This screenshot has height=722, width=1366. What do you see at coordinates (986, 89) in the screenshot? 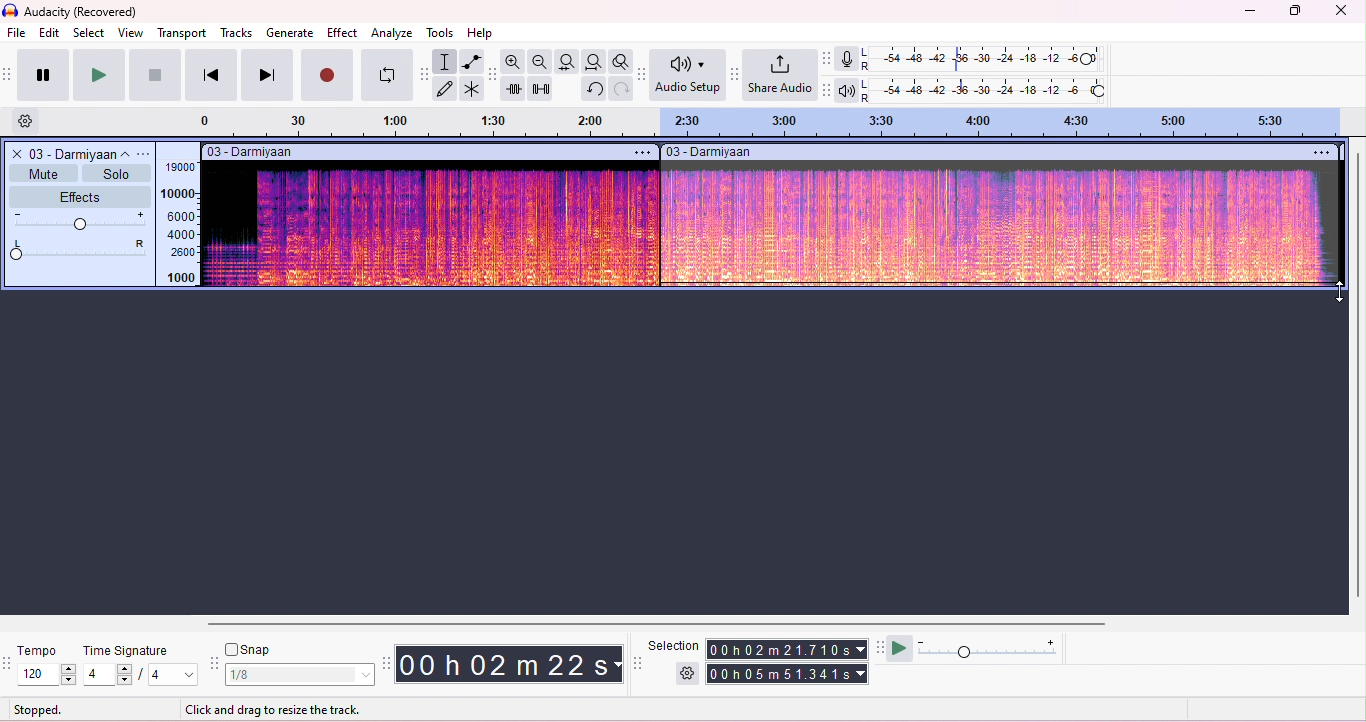
I see `playback level` at bounding box center [986, 89].